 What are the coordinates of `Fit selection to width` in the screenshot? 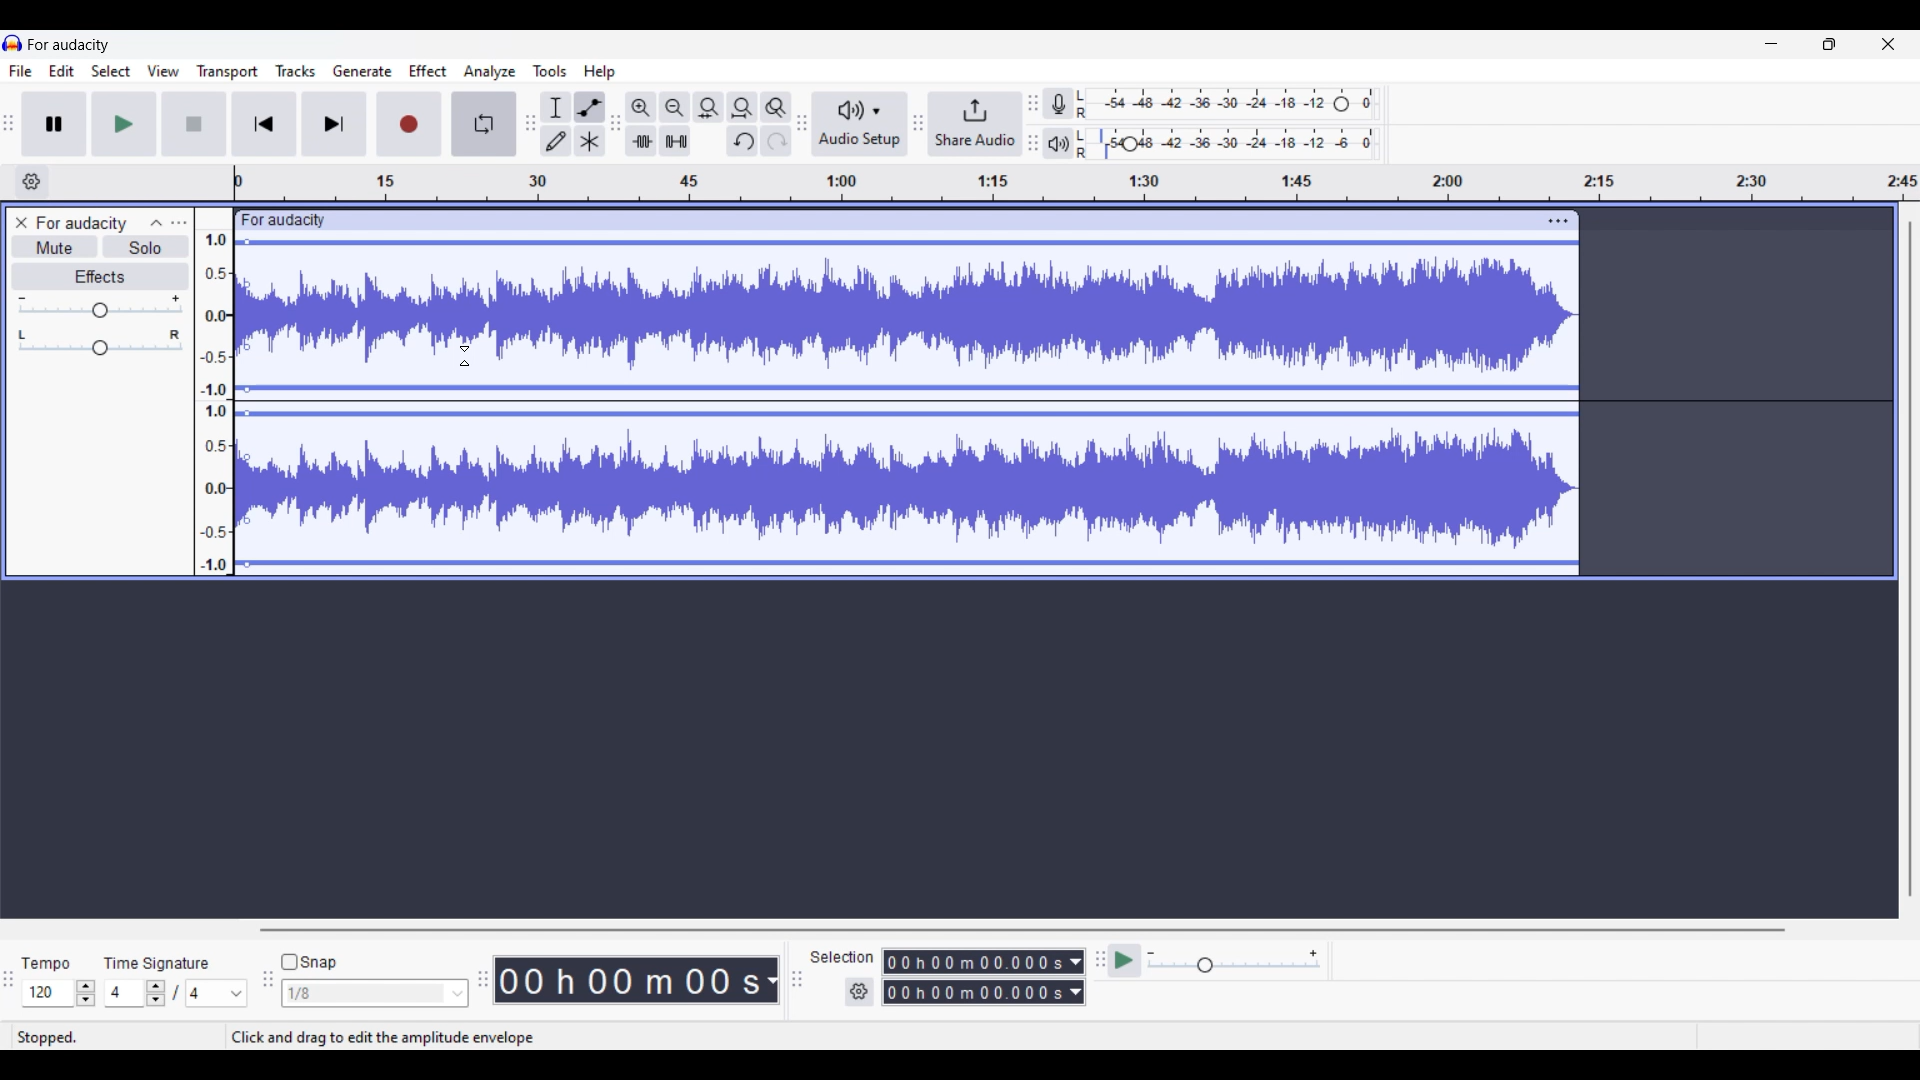 It's located at (709, 107).